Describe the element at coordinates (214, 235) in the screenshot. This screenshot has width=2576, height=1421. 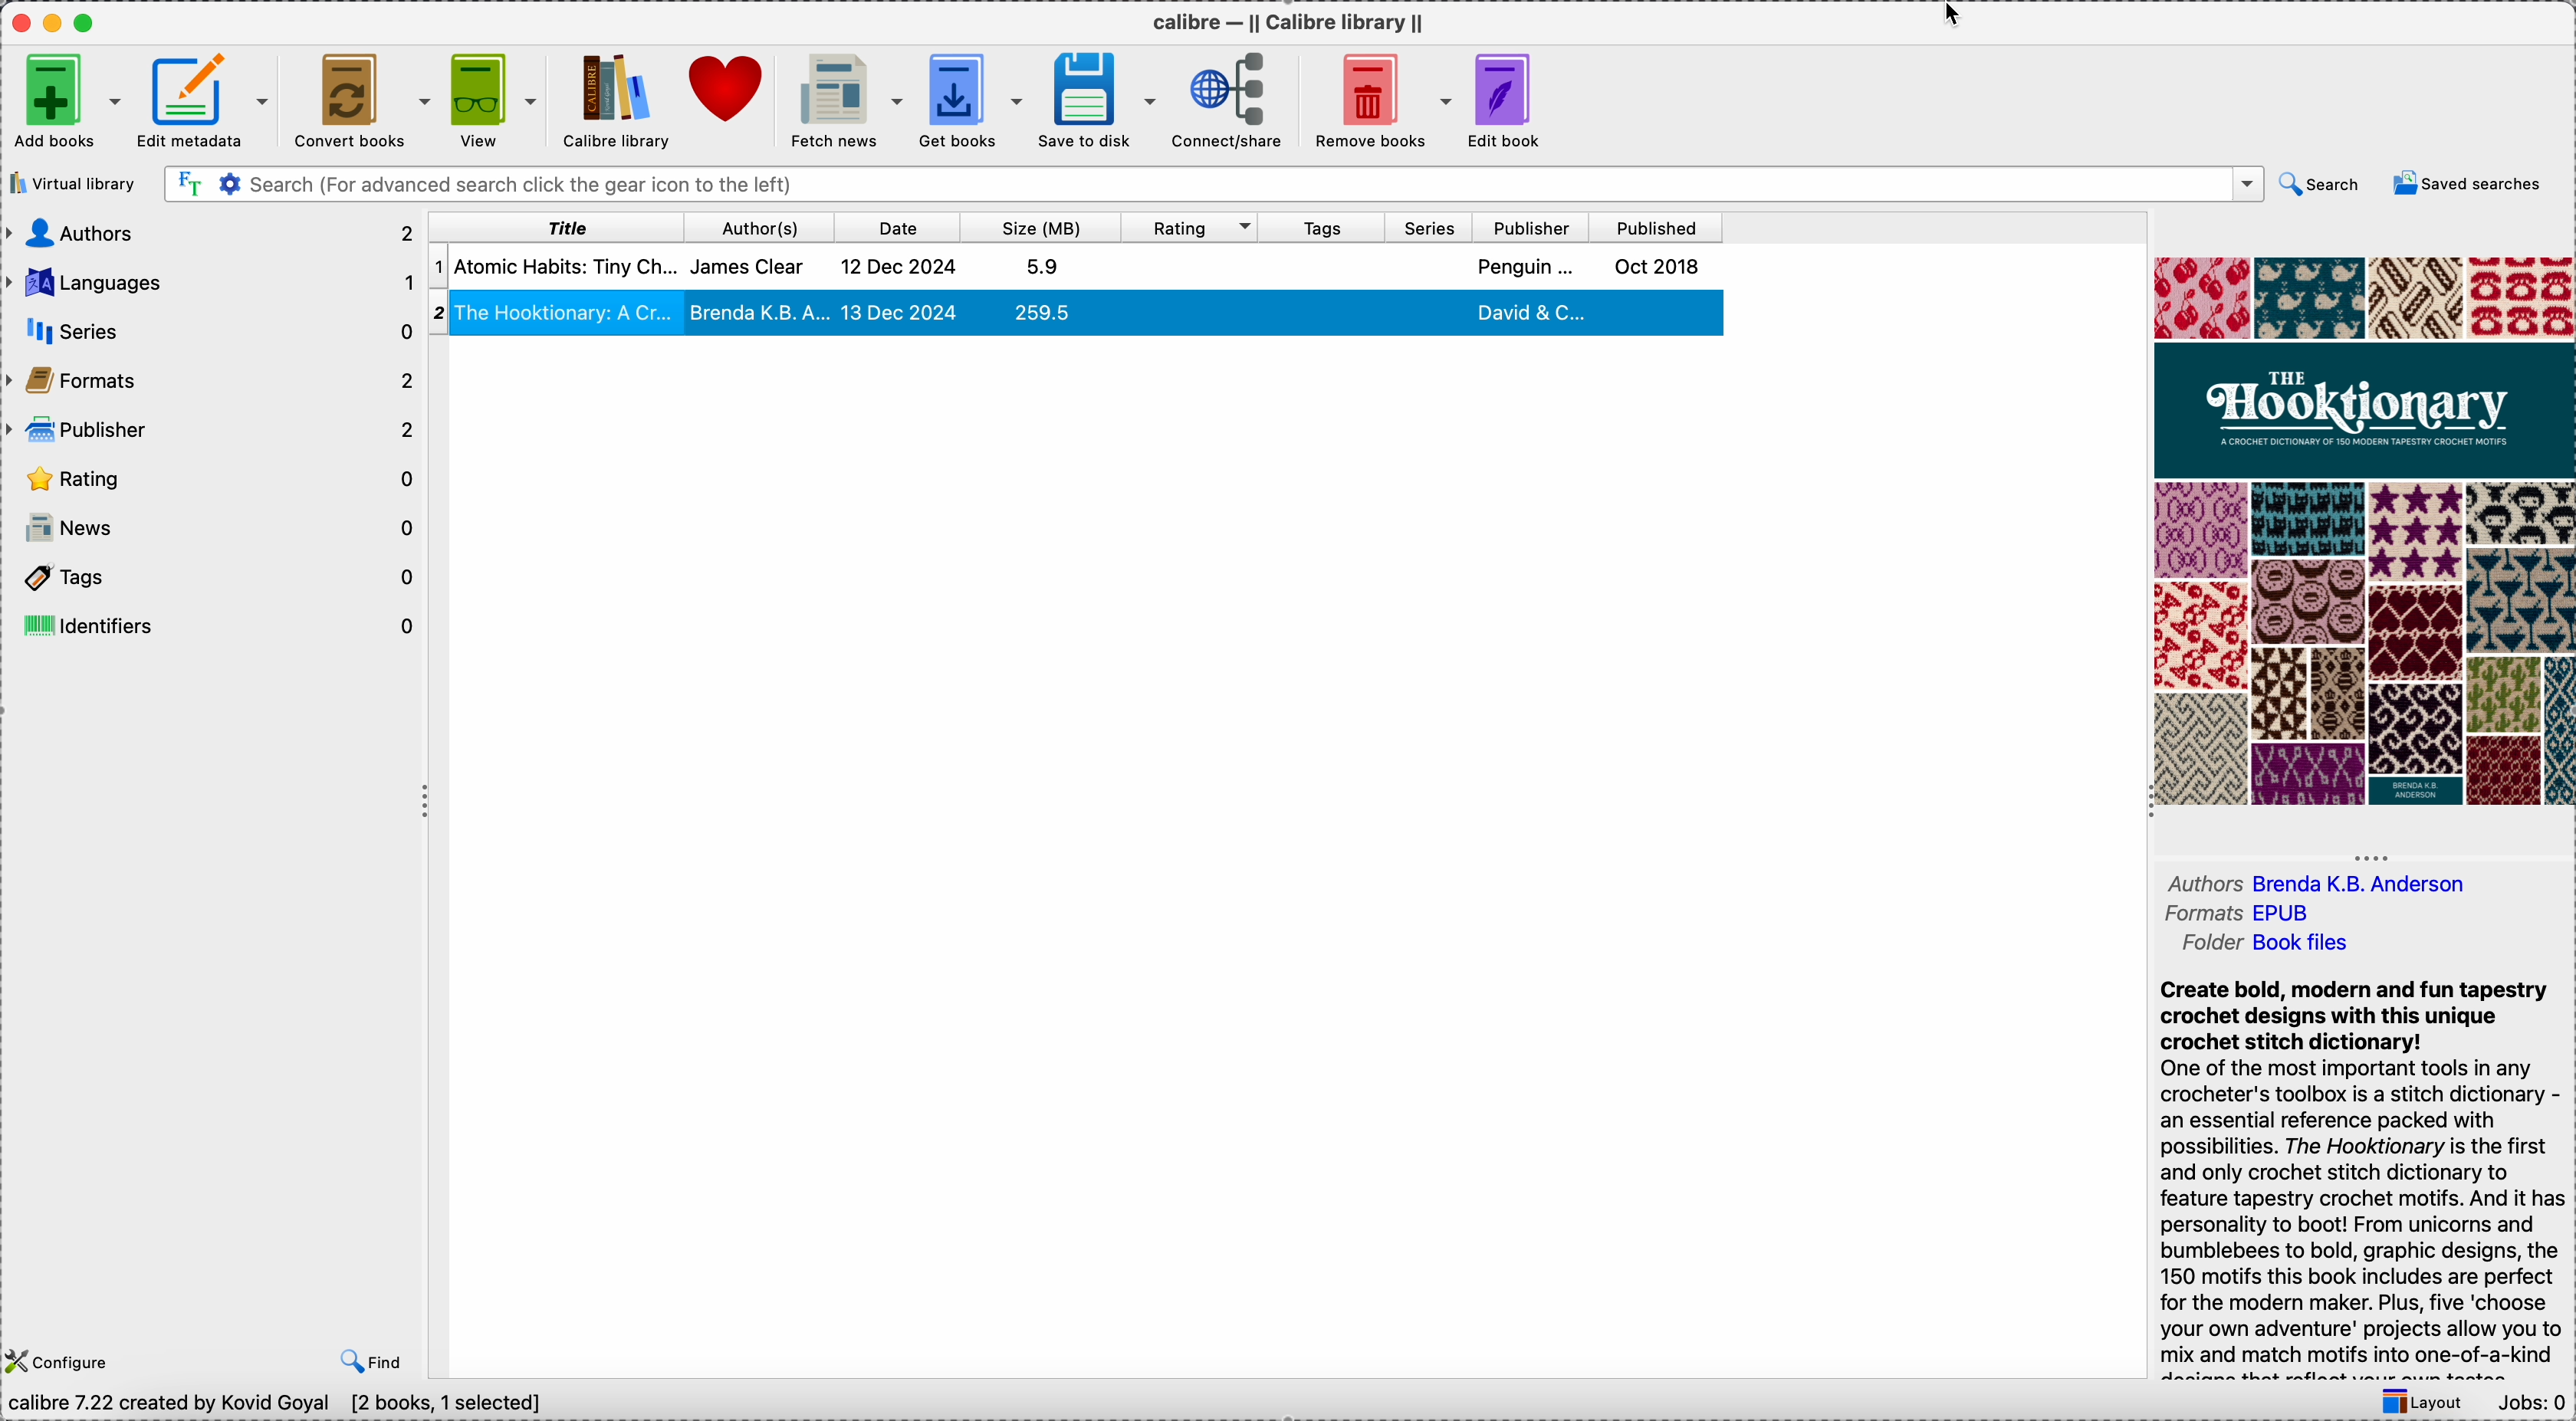
I see `authors` at that location.